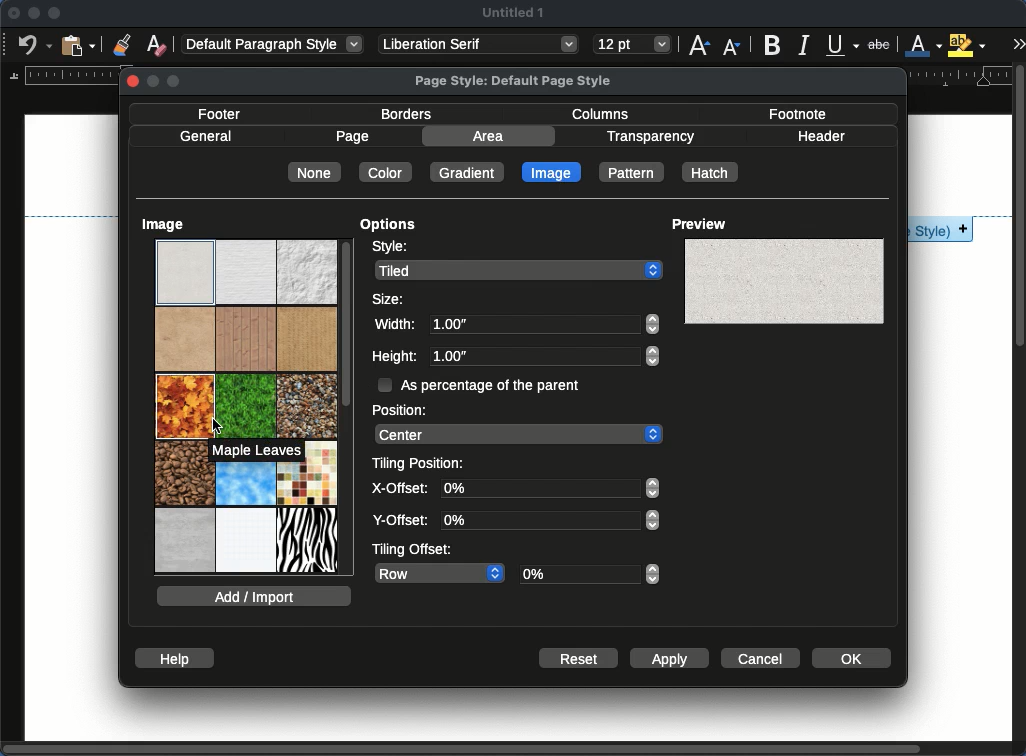  Describe the element at coordinates (632, 171) in the screenshot. I see `pattern` at that location.